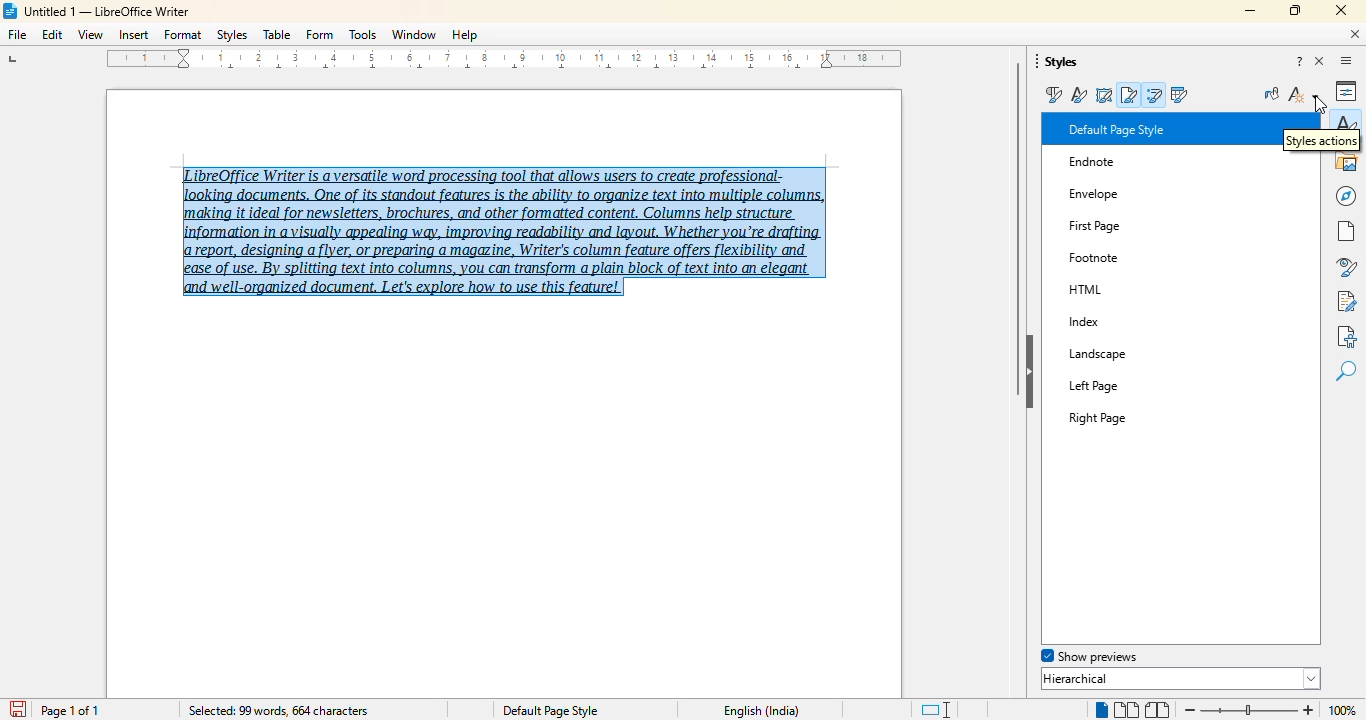 This screenshot has width=1366, height=720. Describe the element at coordinates (1092, 256) in the screenshot. I see `` at that location.